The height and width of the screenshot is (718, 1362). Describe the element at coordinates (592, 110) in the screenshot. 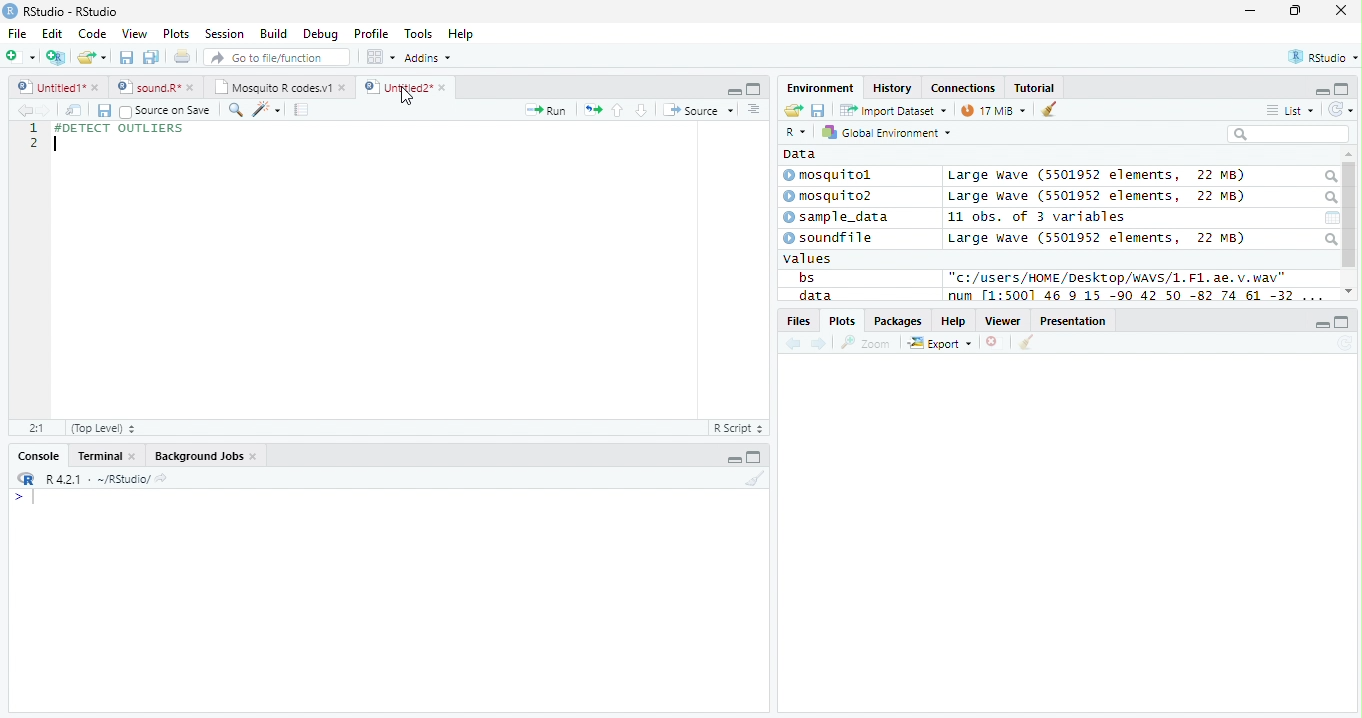

I see `Re-run the previous code` at that location.